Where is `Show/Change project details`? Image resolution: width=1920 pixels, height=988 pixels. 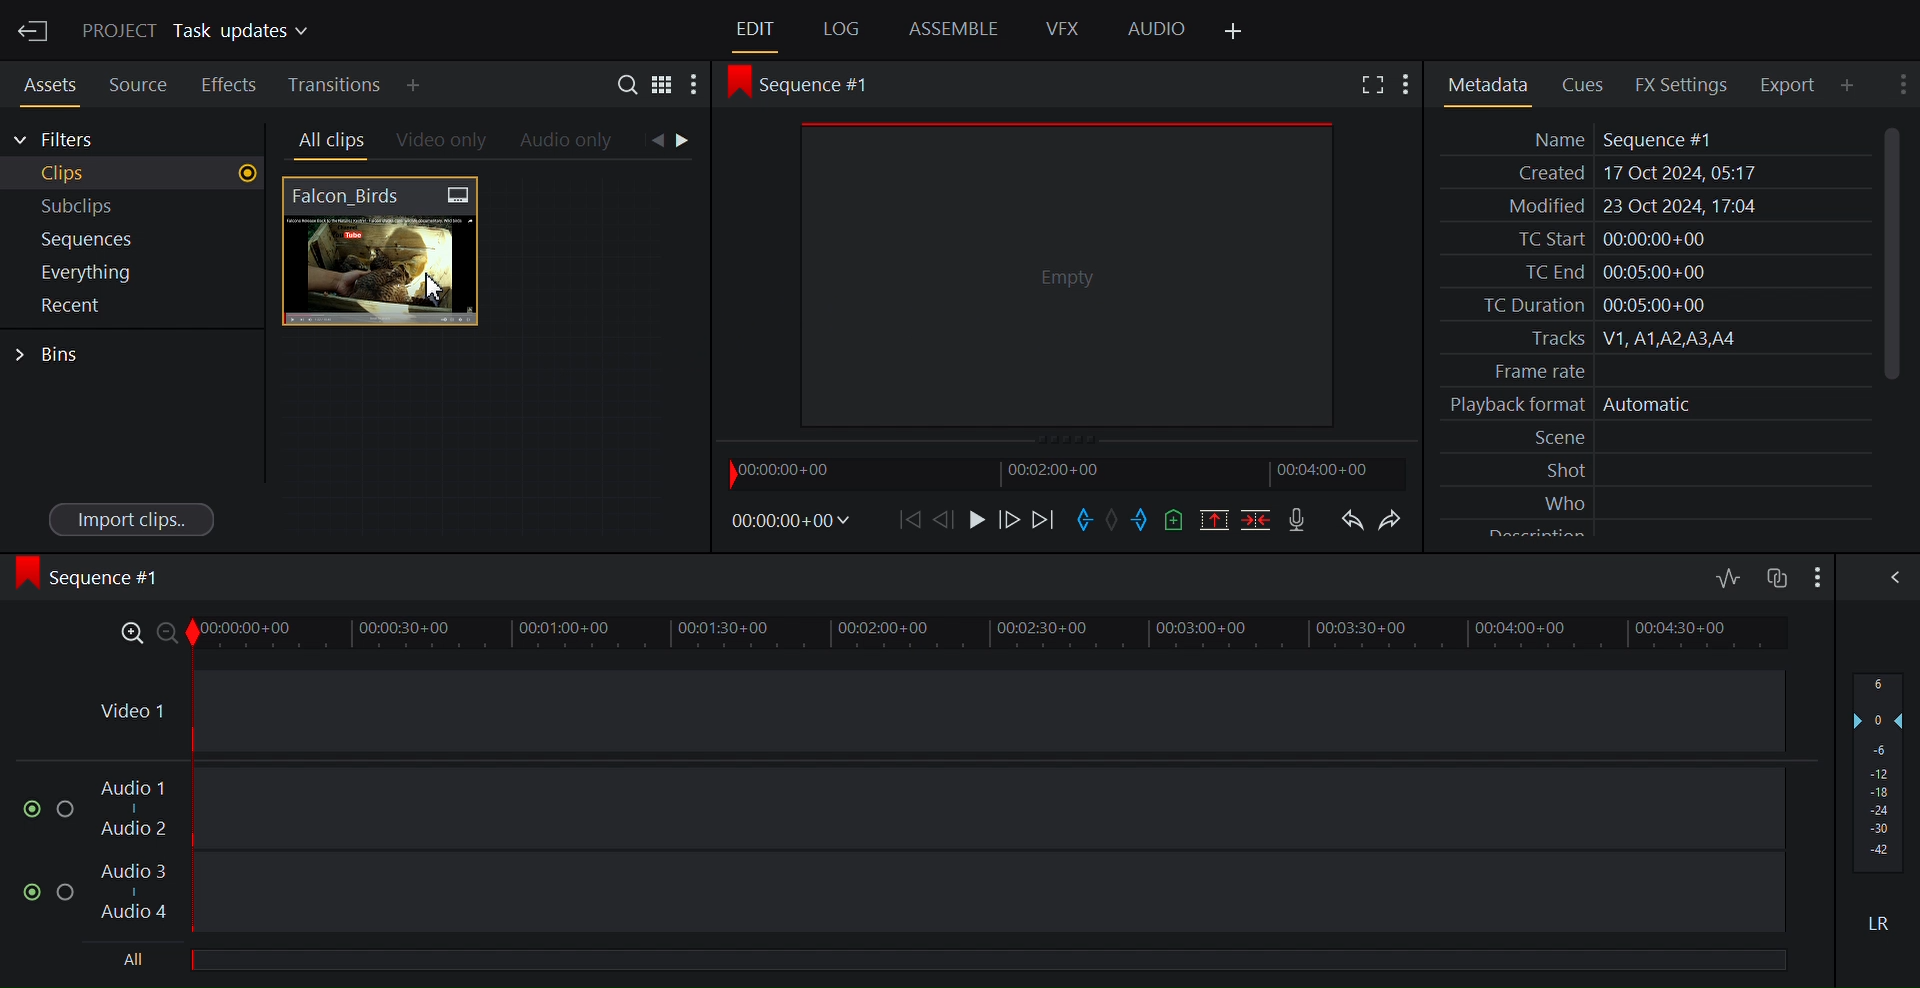
Show/Change project details is located at coordinates (200, 32).